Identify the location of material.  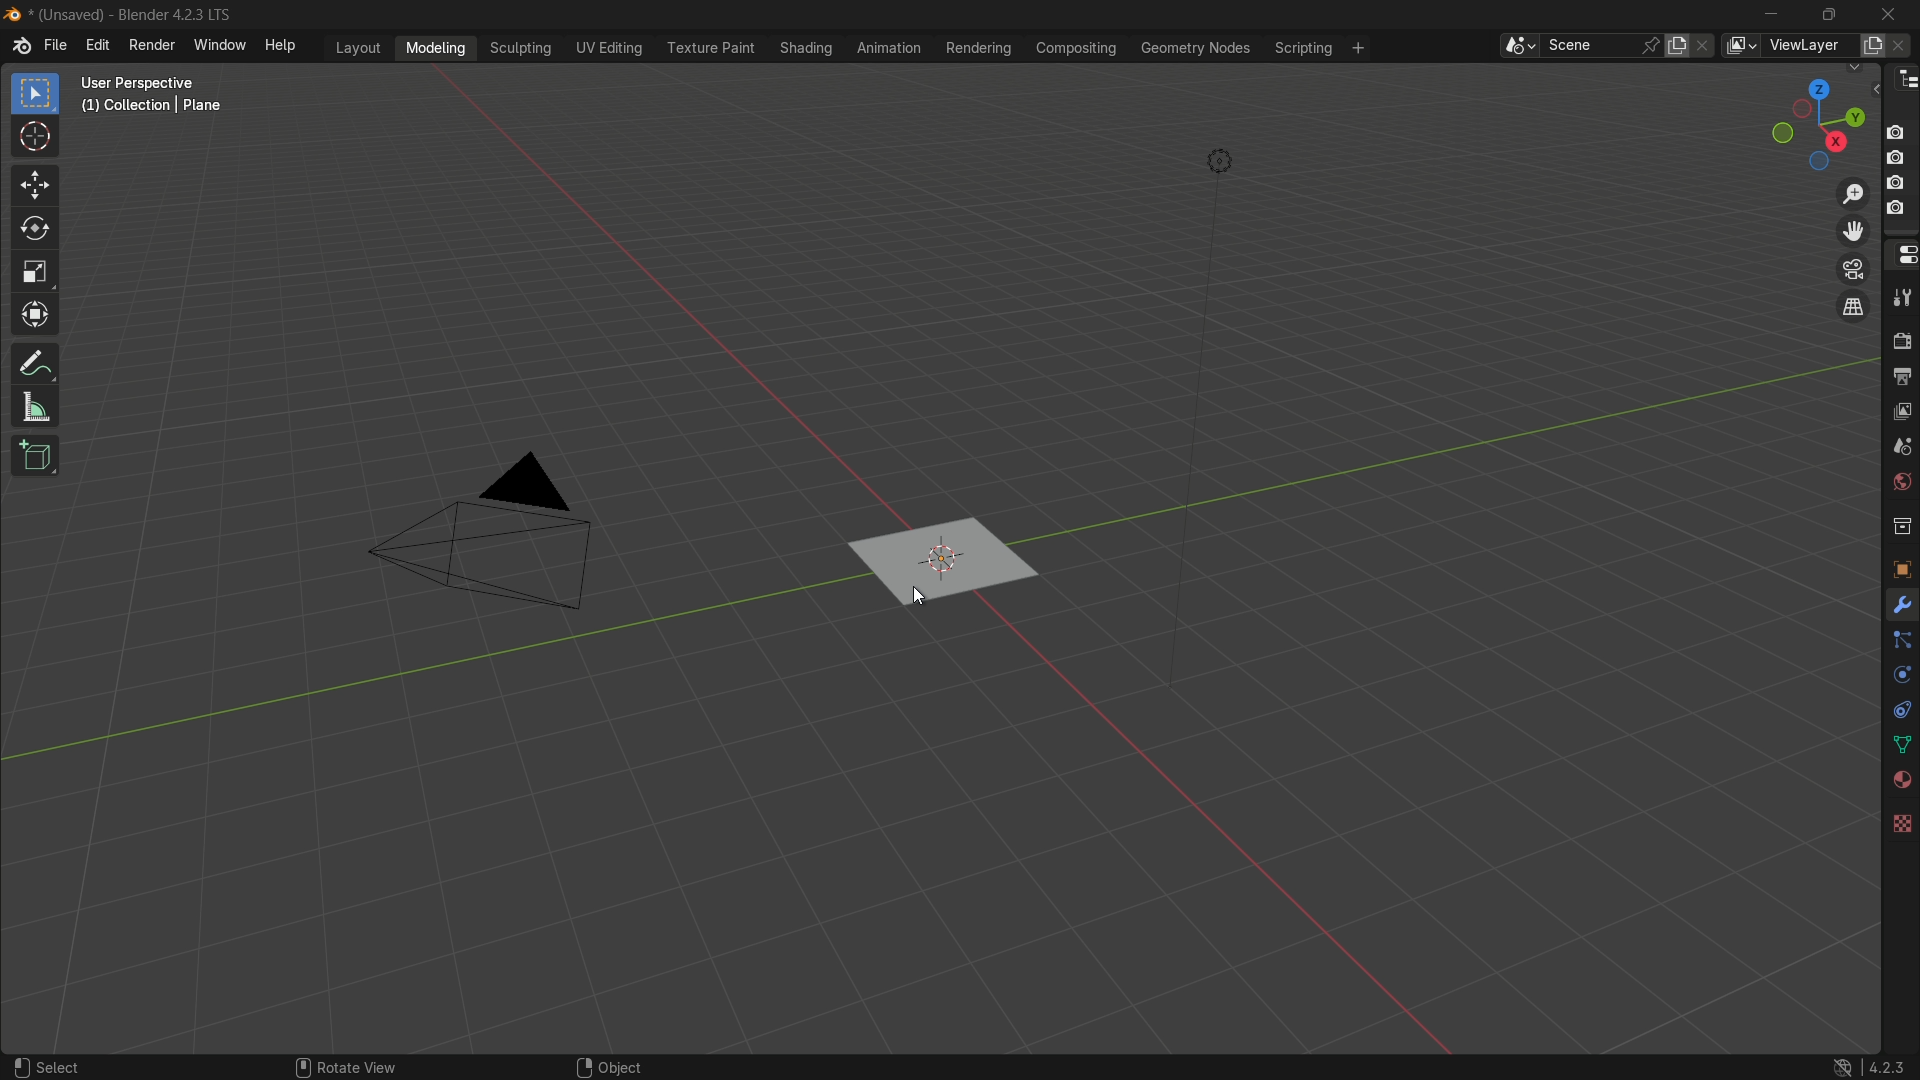
(1900, 780).